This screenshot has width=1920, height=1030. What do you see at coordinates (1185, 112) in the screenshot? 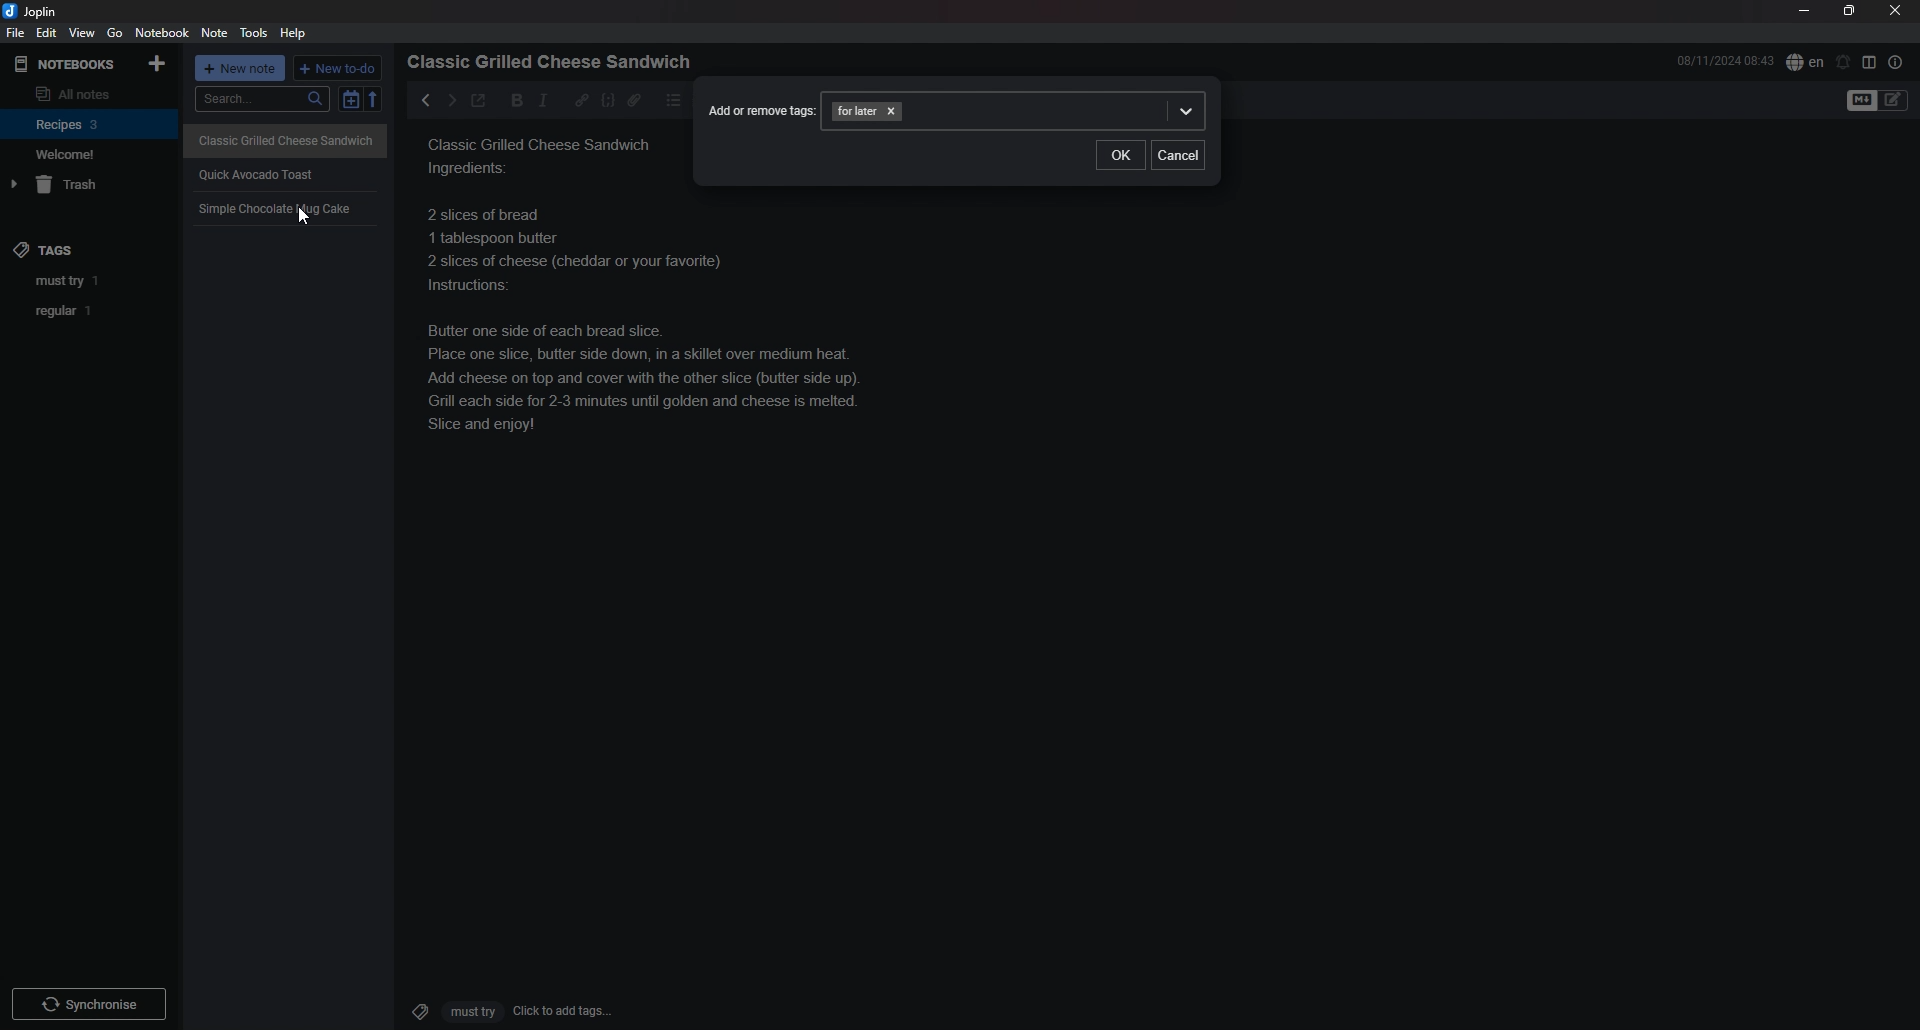
I see `dropdown` at bounding box center [1185, 112].